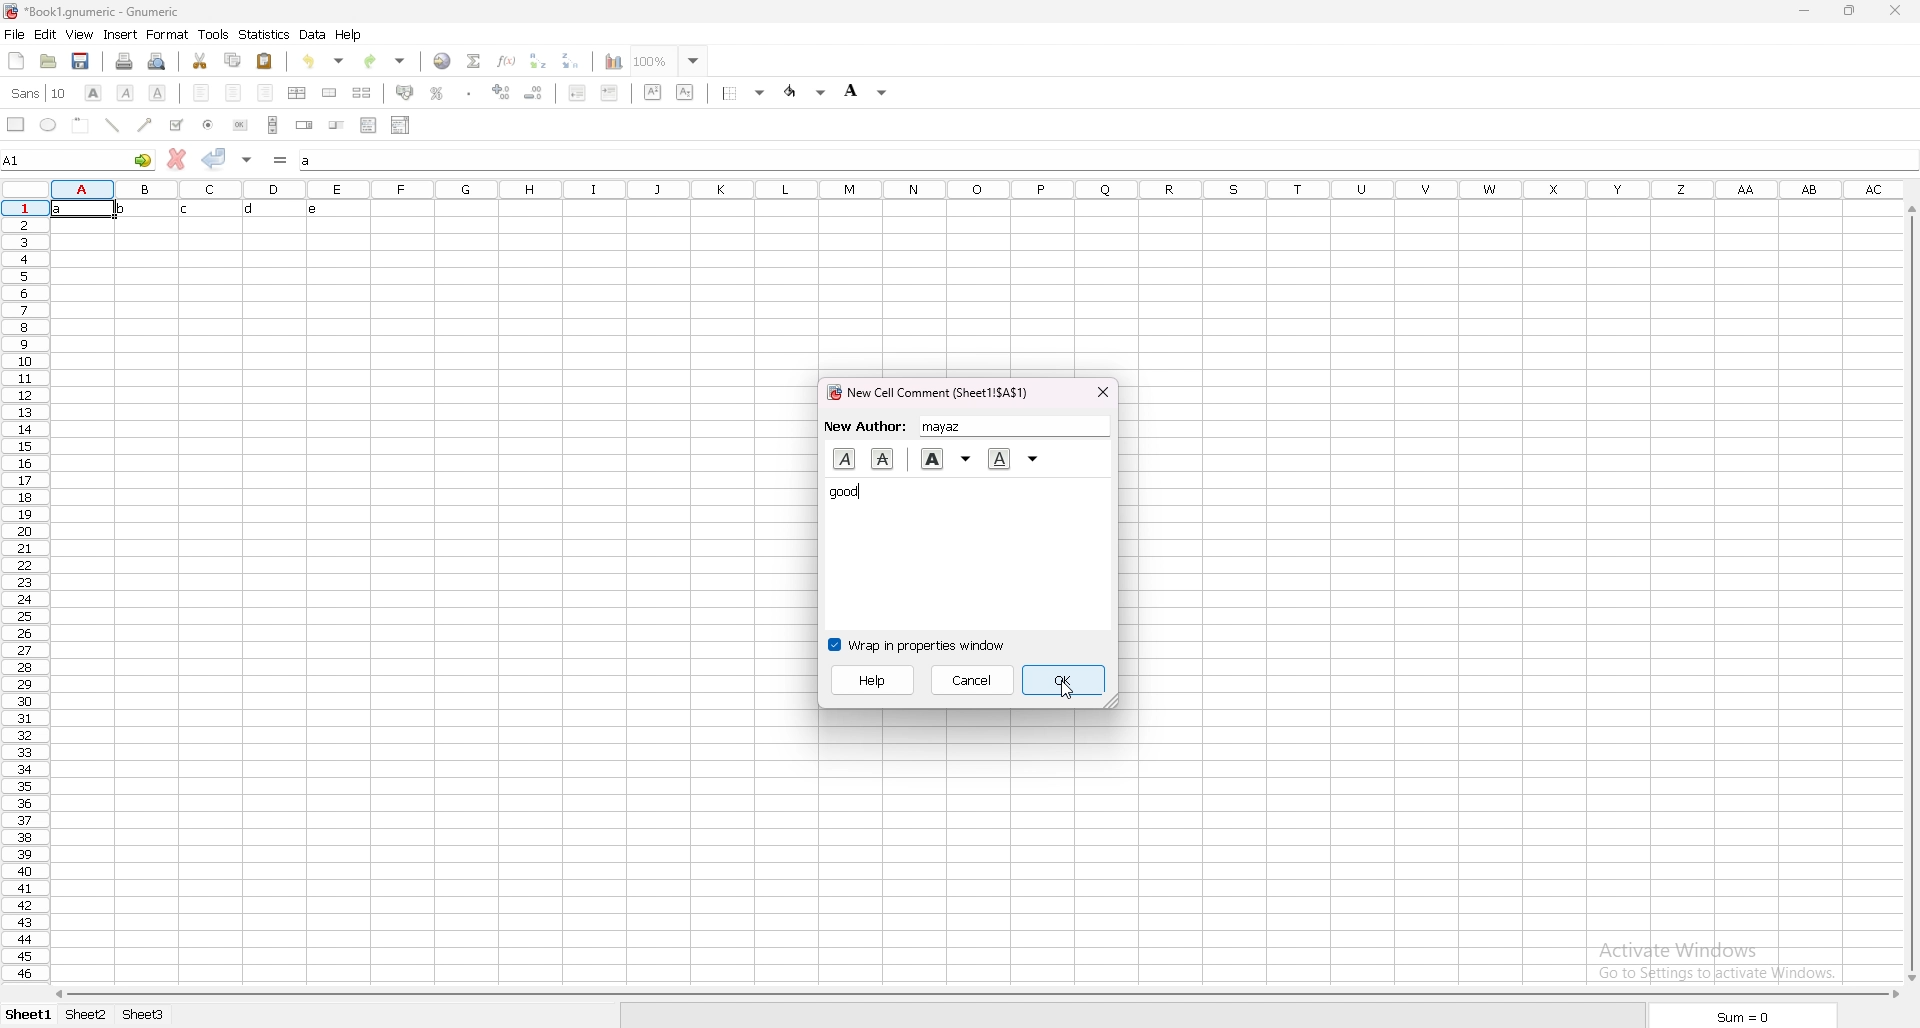  What do you see at coordinates (82, 124) in the screenshot?
I see `frame` at bounding box center [82, 124].